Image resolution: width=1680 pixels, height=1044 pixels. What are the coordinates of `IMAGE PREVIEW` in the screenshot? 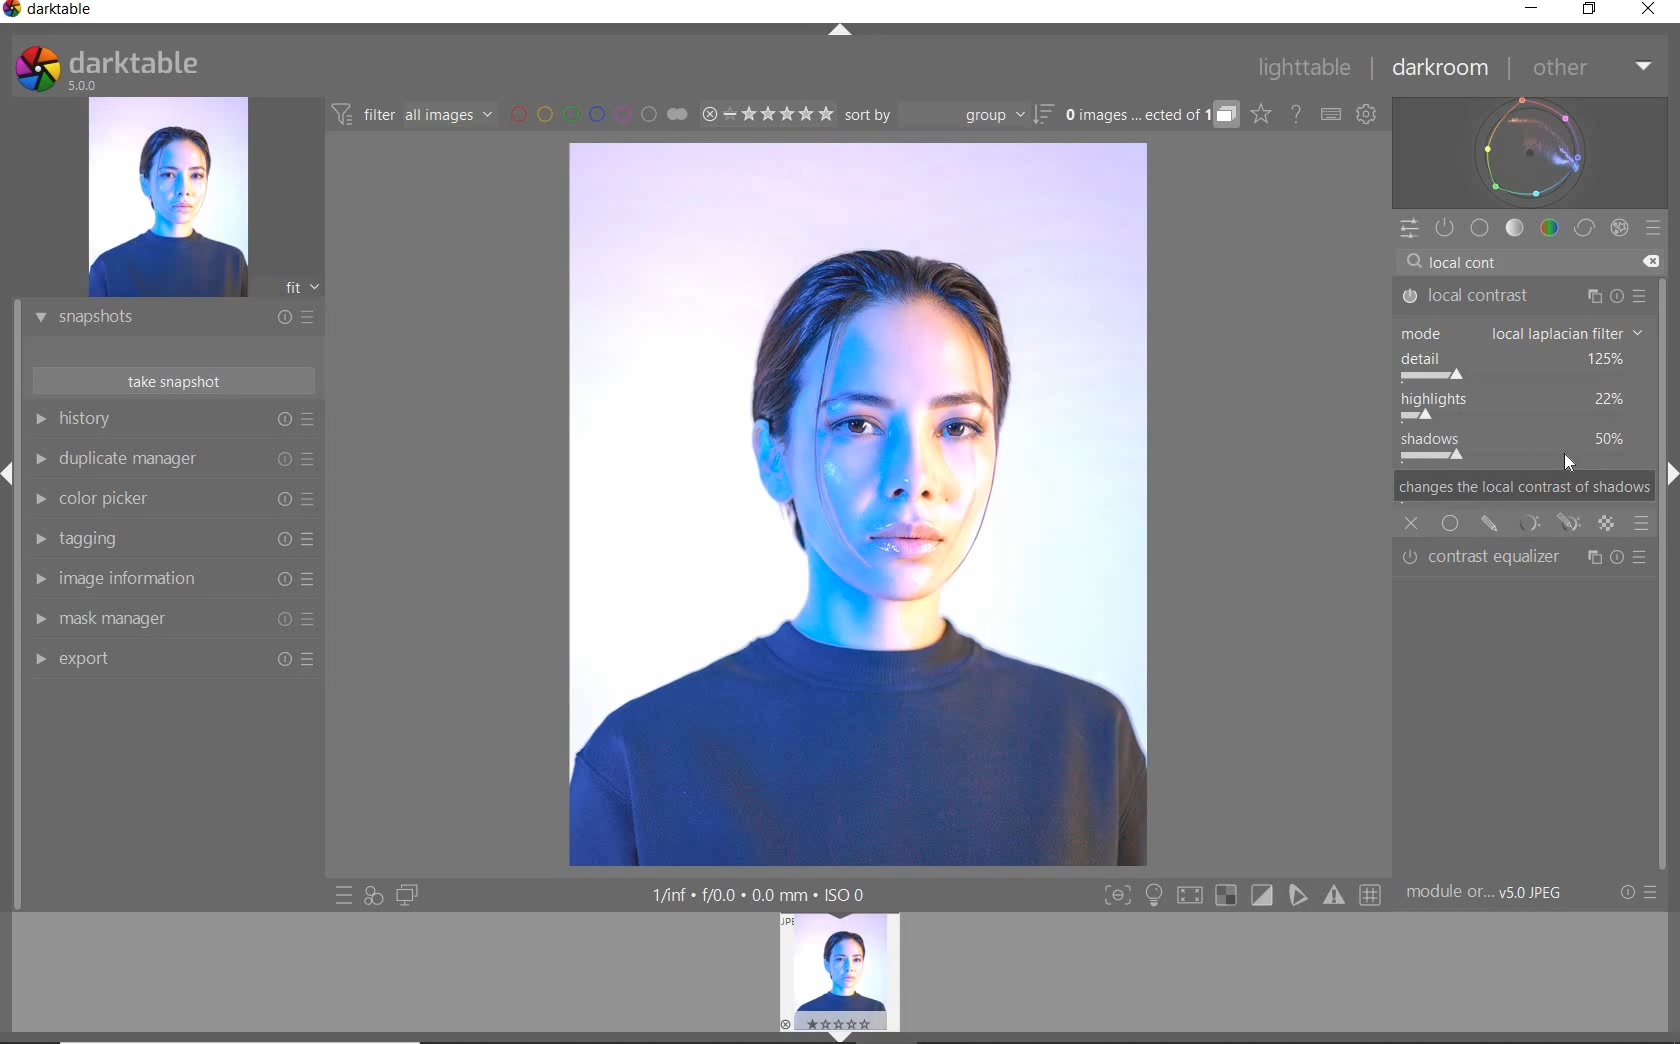 It's located at (167, 198).